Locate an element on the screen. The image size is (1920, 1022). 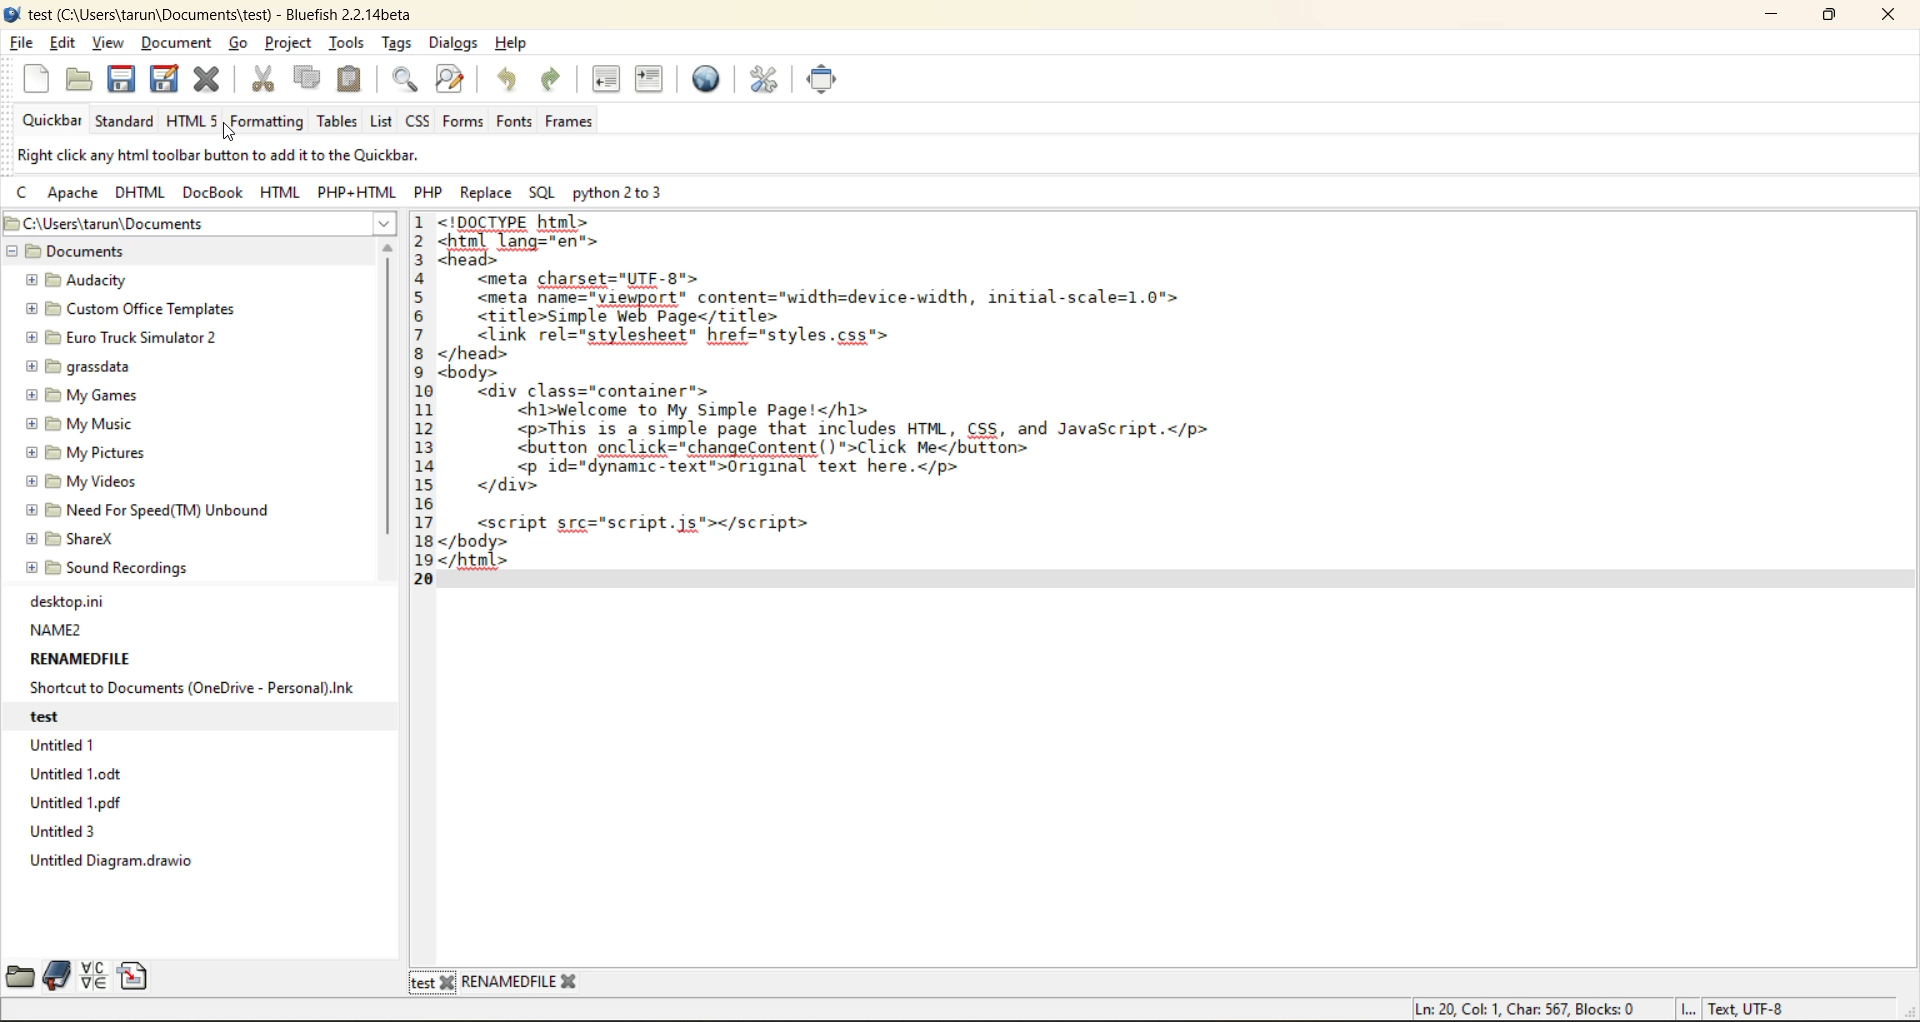
@® [9 Euro Truck Simulator 2 is located at coordinates (122, 337).